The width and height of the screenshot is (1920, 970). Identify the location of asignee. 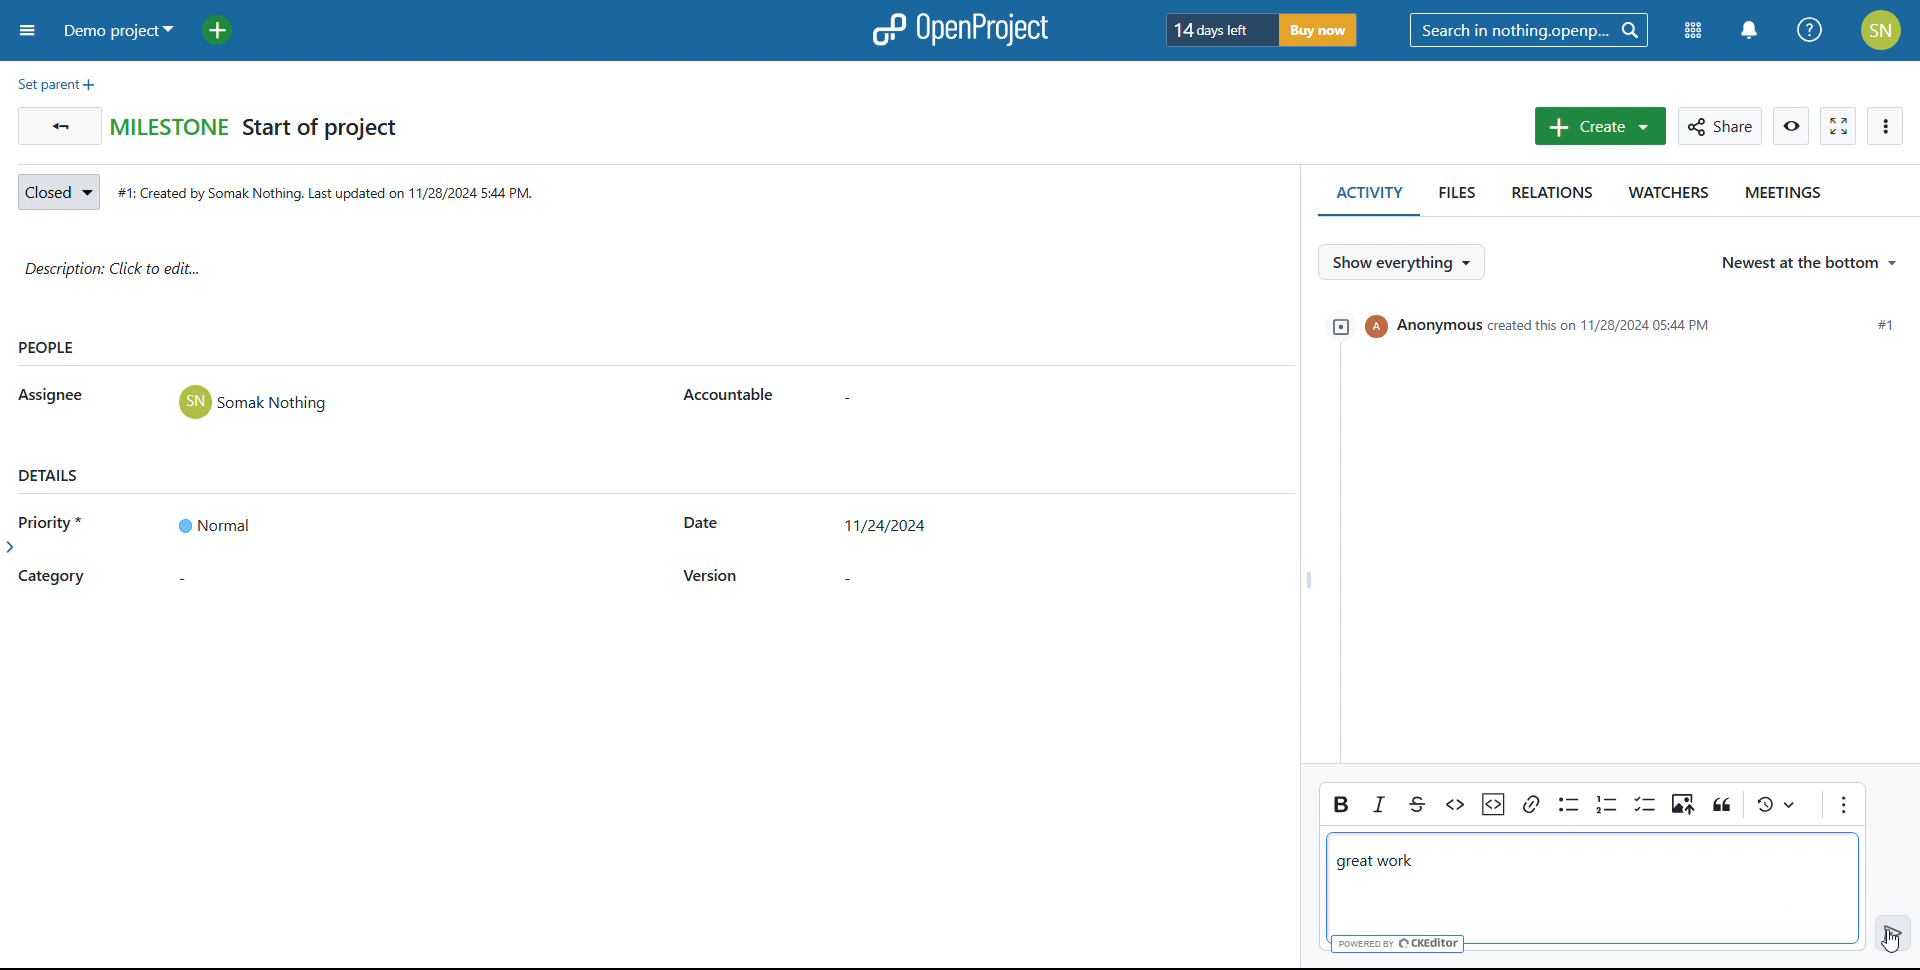
(53, 396).